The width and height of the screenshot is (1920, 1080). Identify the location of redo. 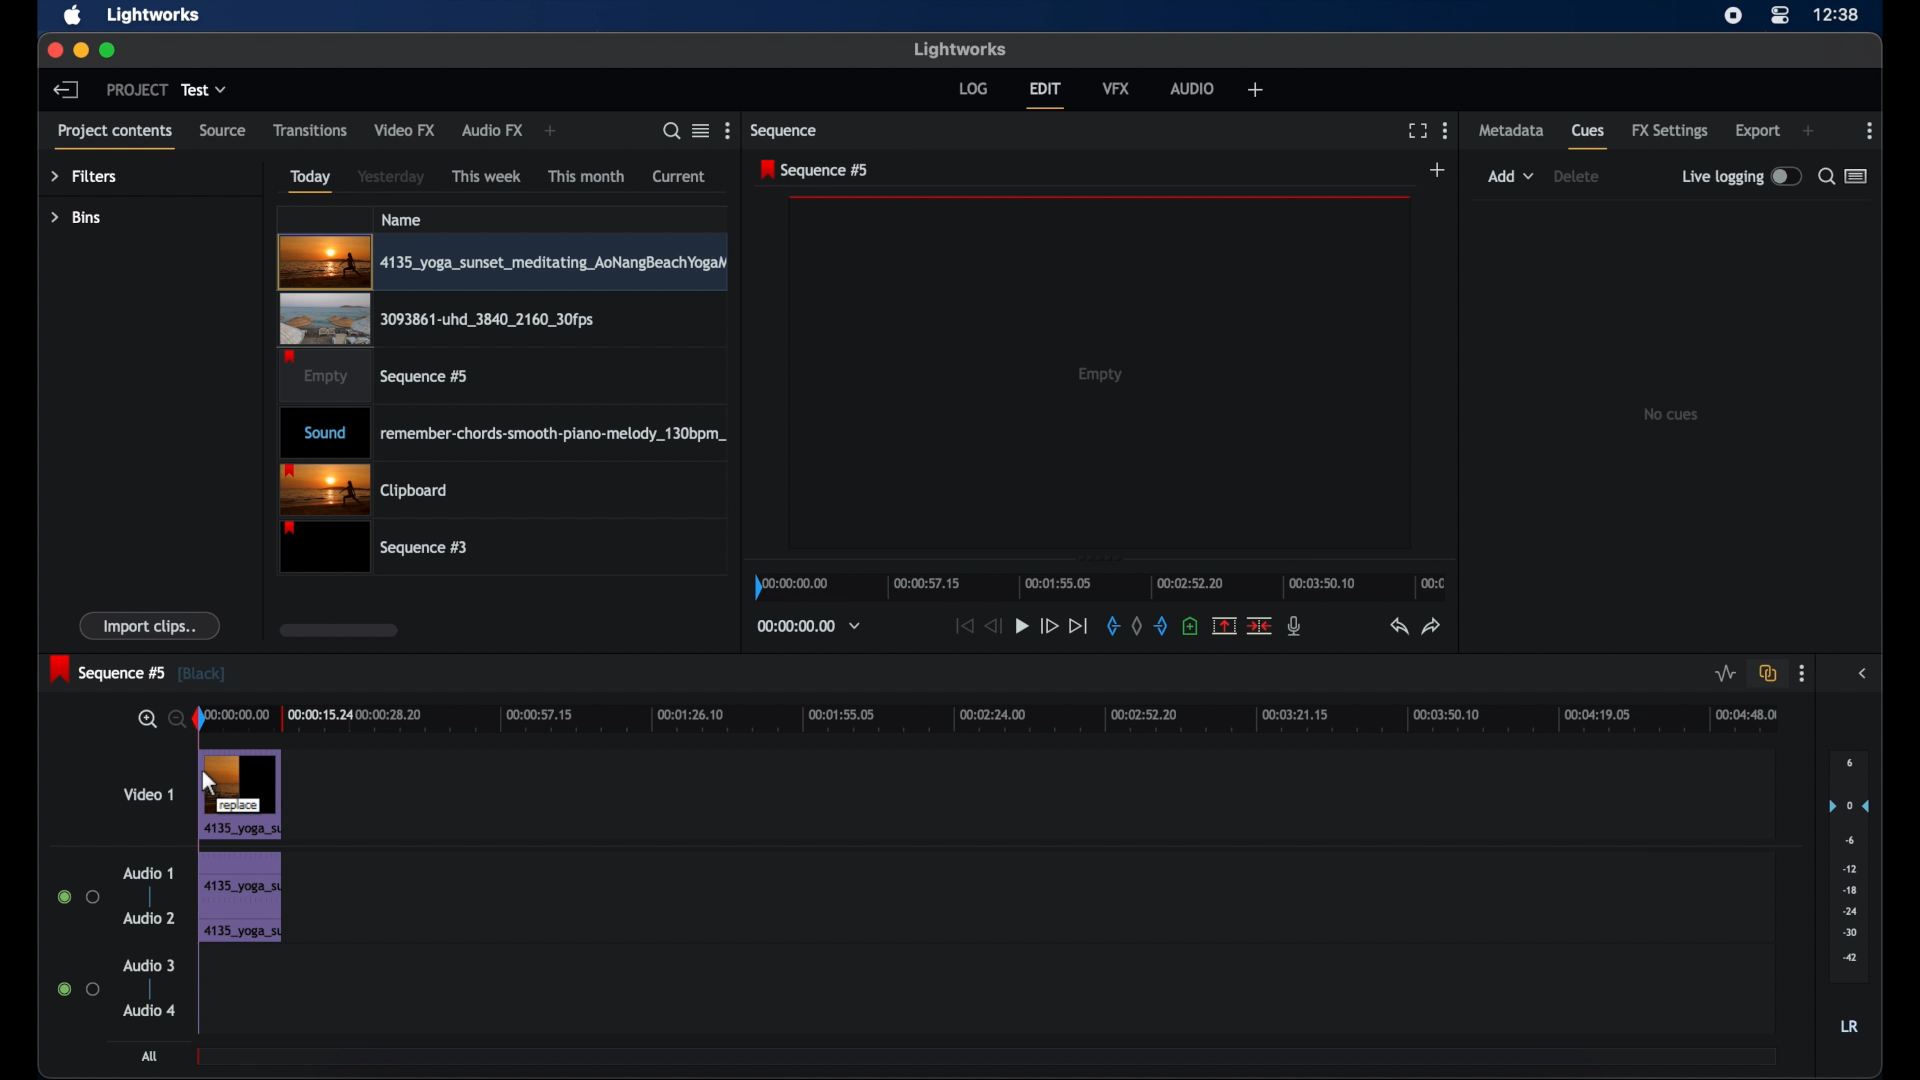
(1432, 626).